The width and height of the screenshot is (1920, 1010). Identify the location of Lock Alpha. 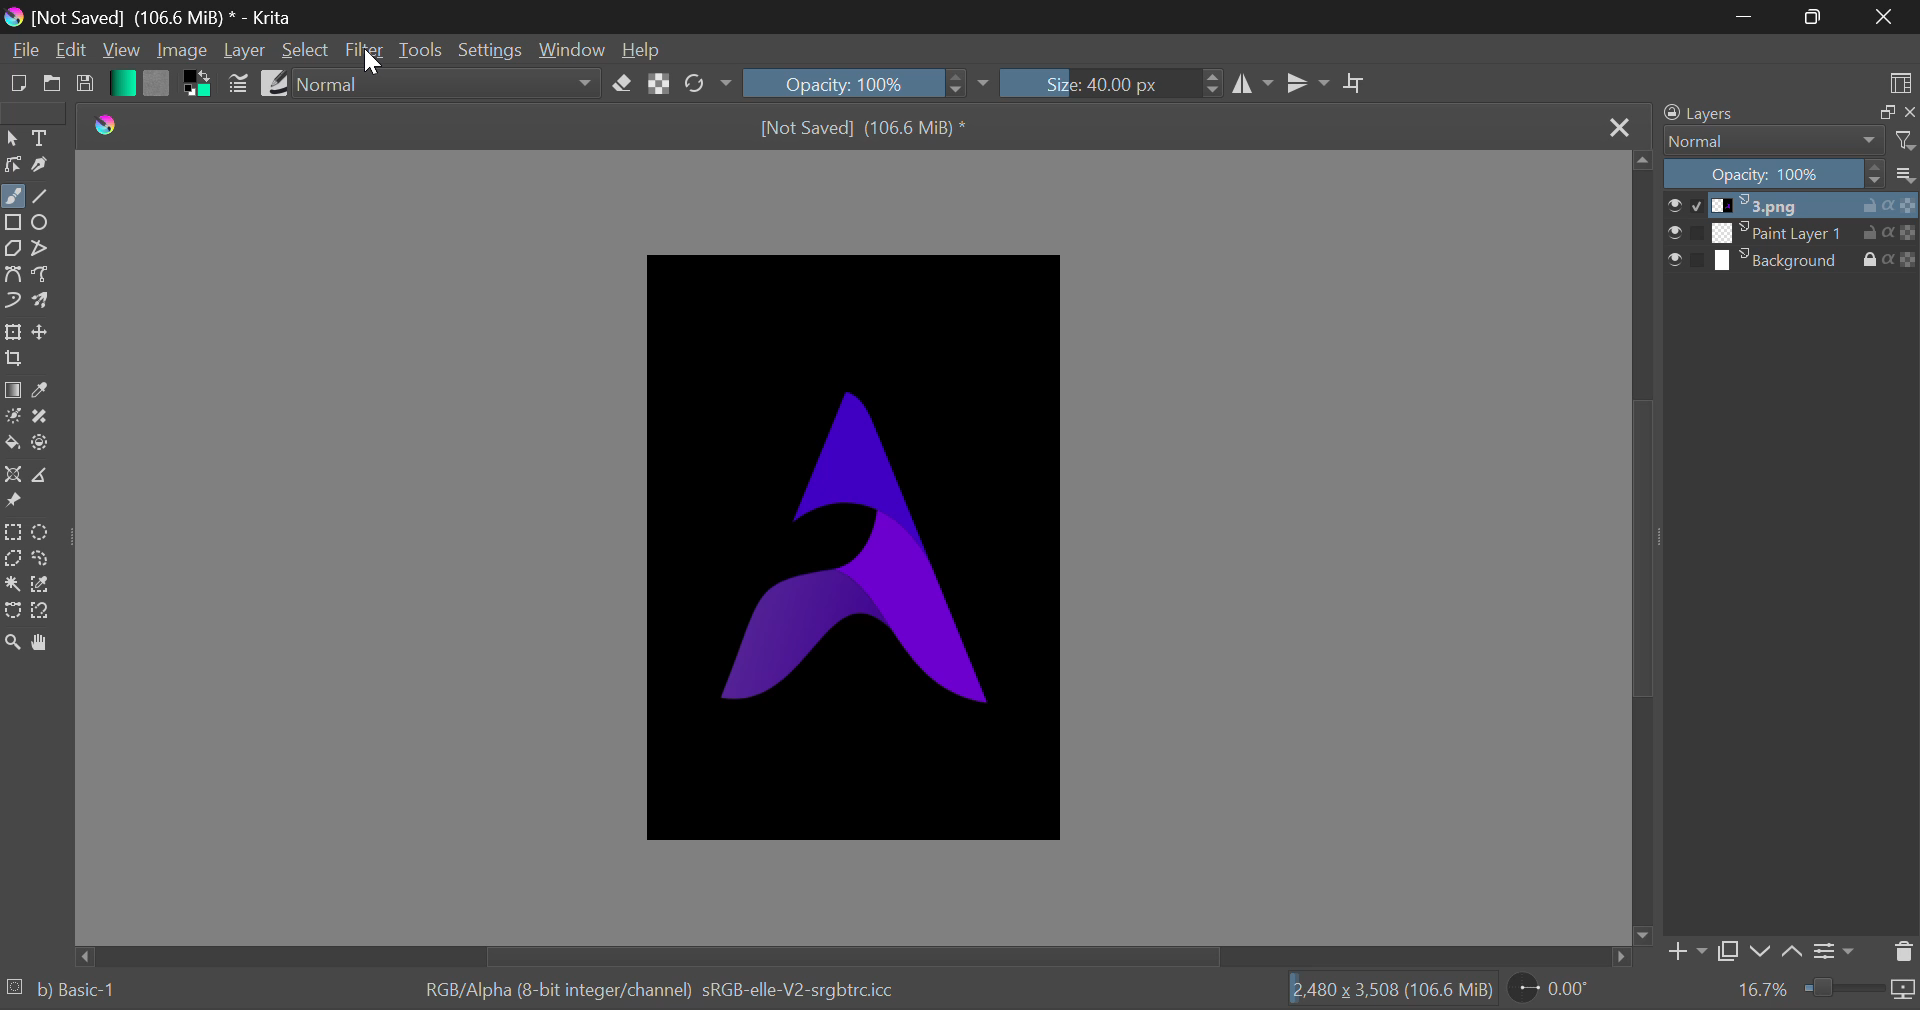
(659, 84).